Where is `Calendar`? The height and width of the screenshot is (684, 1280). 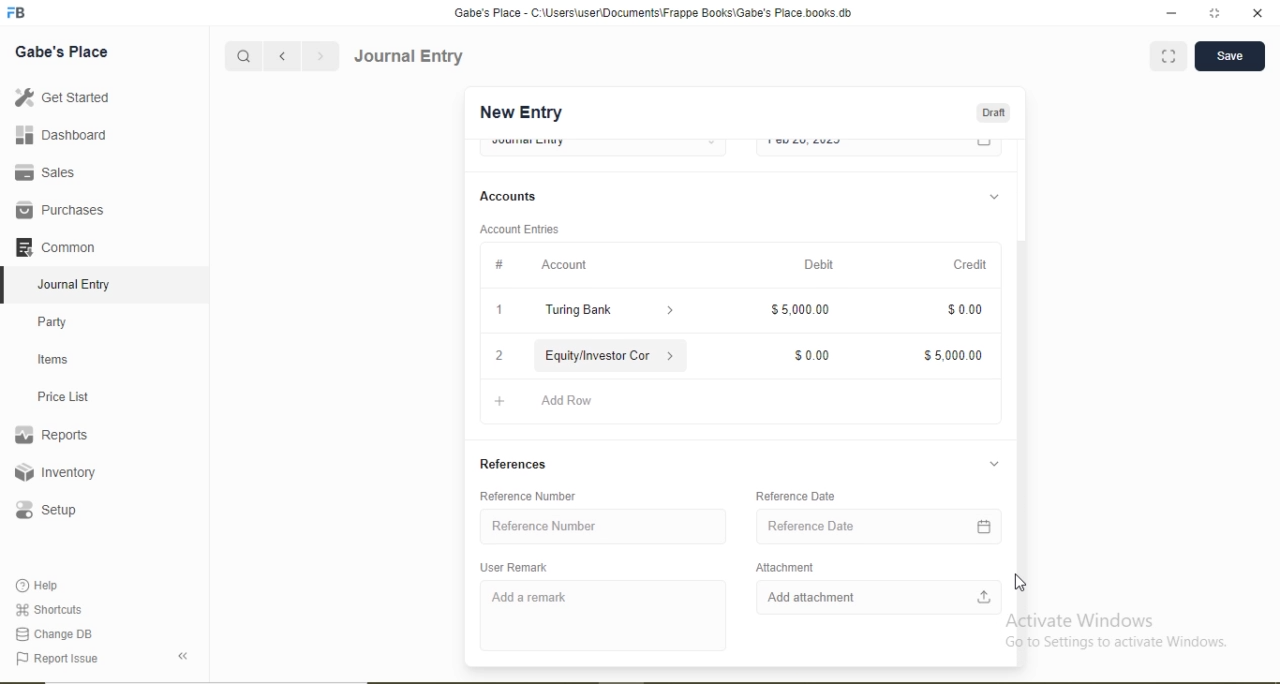
Calendar is located at coordinates (985, 527).